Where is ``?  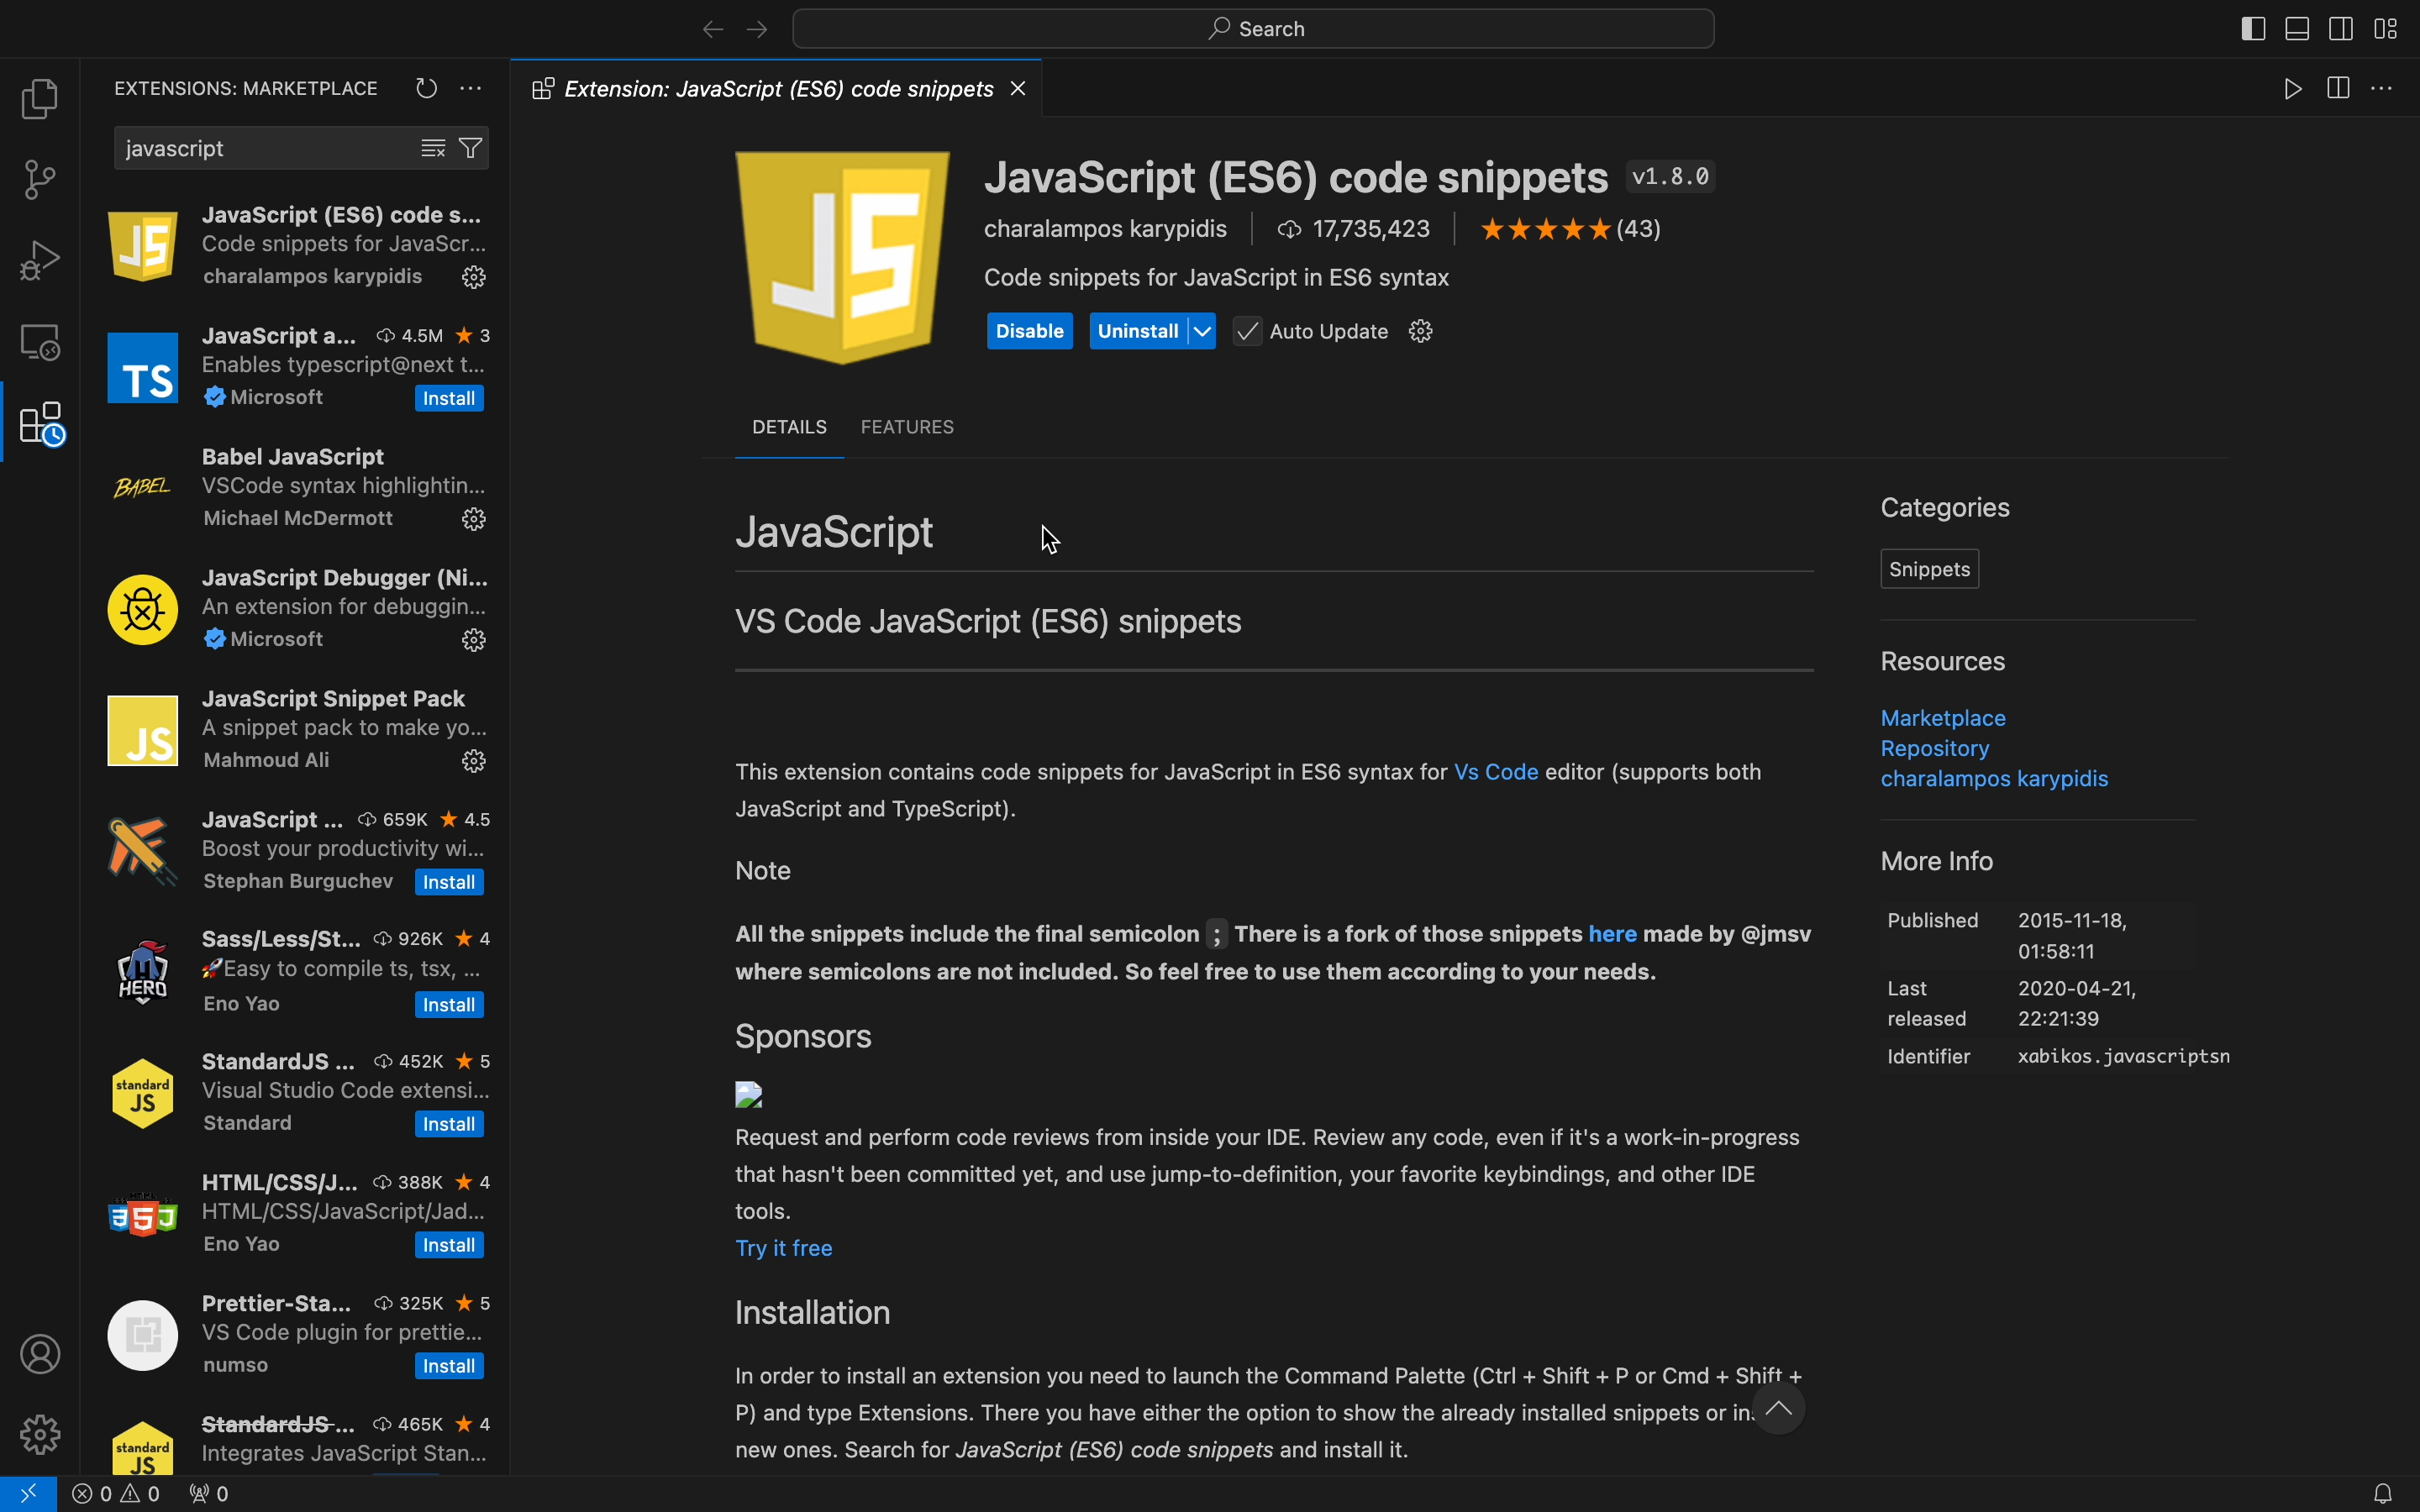
 is located at coordinates (1274, 1169).